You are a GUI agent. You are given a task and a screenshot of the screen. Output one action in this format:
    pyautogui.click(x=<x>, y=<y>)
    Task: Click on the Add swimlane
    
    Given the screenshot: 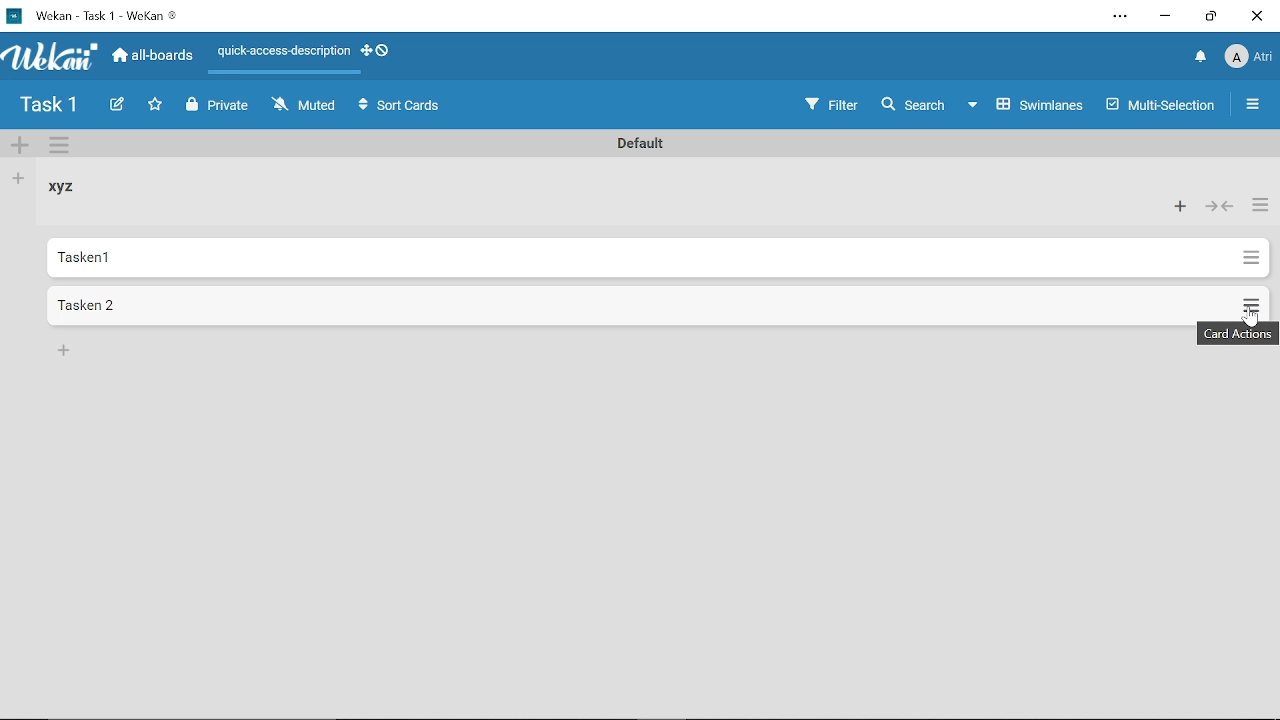 What is the action you would take?
    pyautogui.click(x=20, y=147)
    